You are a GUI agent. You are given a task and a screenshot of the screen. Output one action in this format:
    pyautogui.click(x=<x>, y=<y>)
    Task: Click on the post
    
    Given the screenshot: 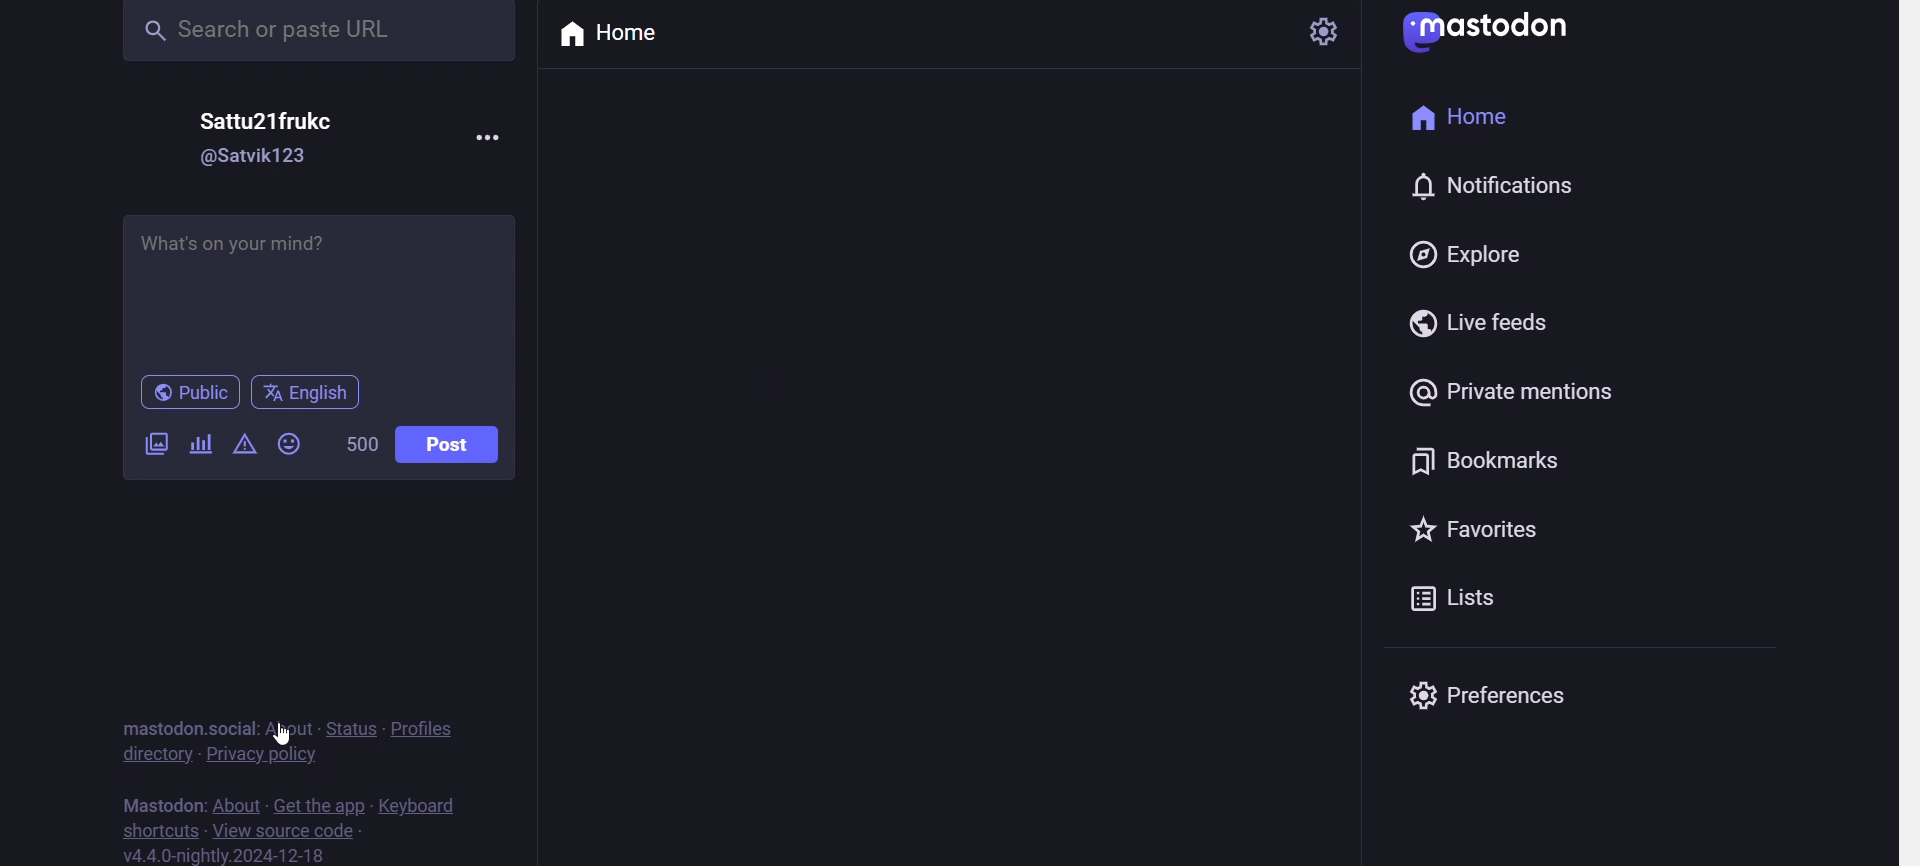 What is the action you would take?
    pyautogui.click(x=449, y=441)
    